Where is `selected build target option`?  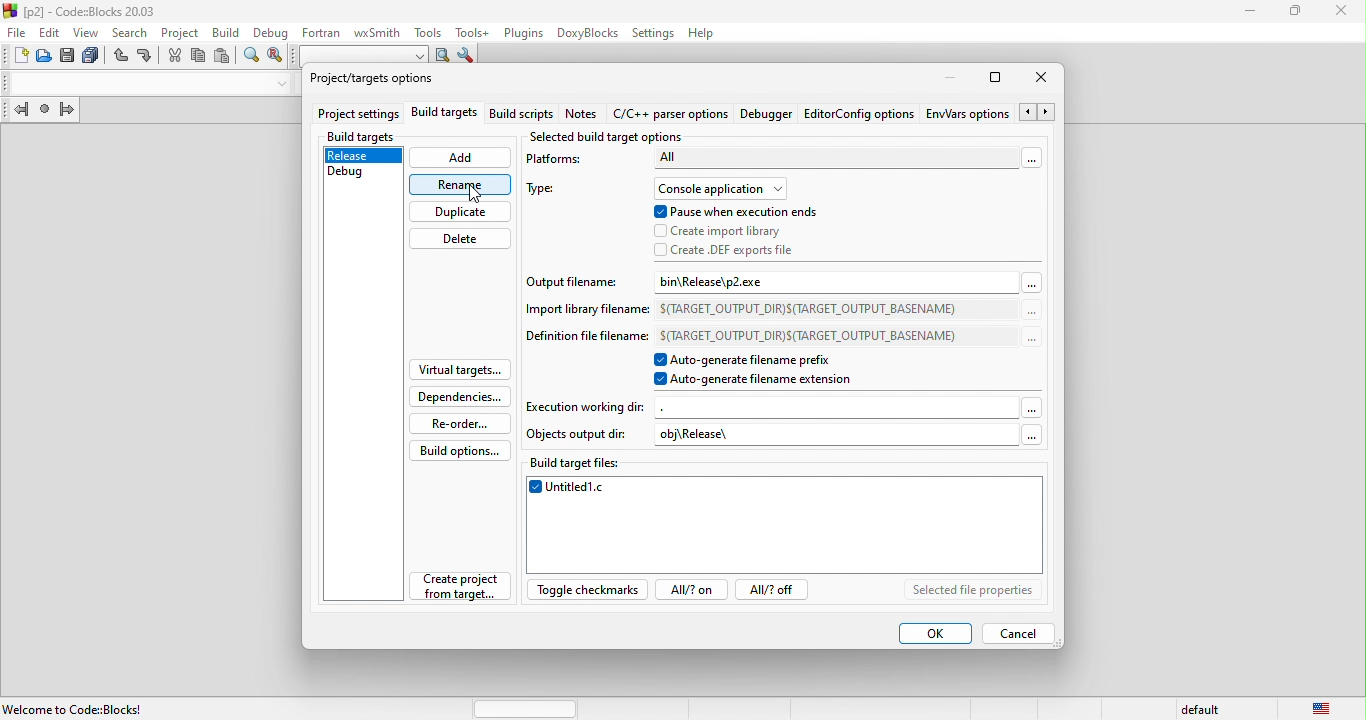 selected build target option is located at coordinates (612, 136).